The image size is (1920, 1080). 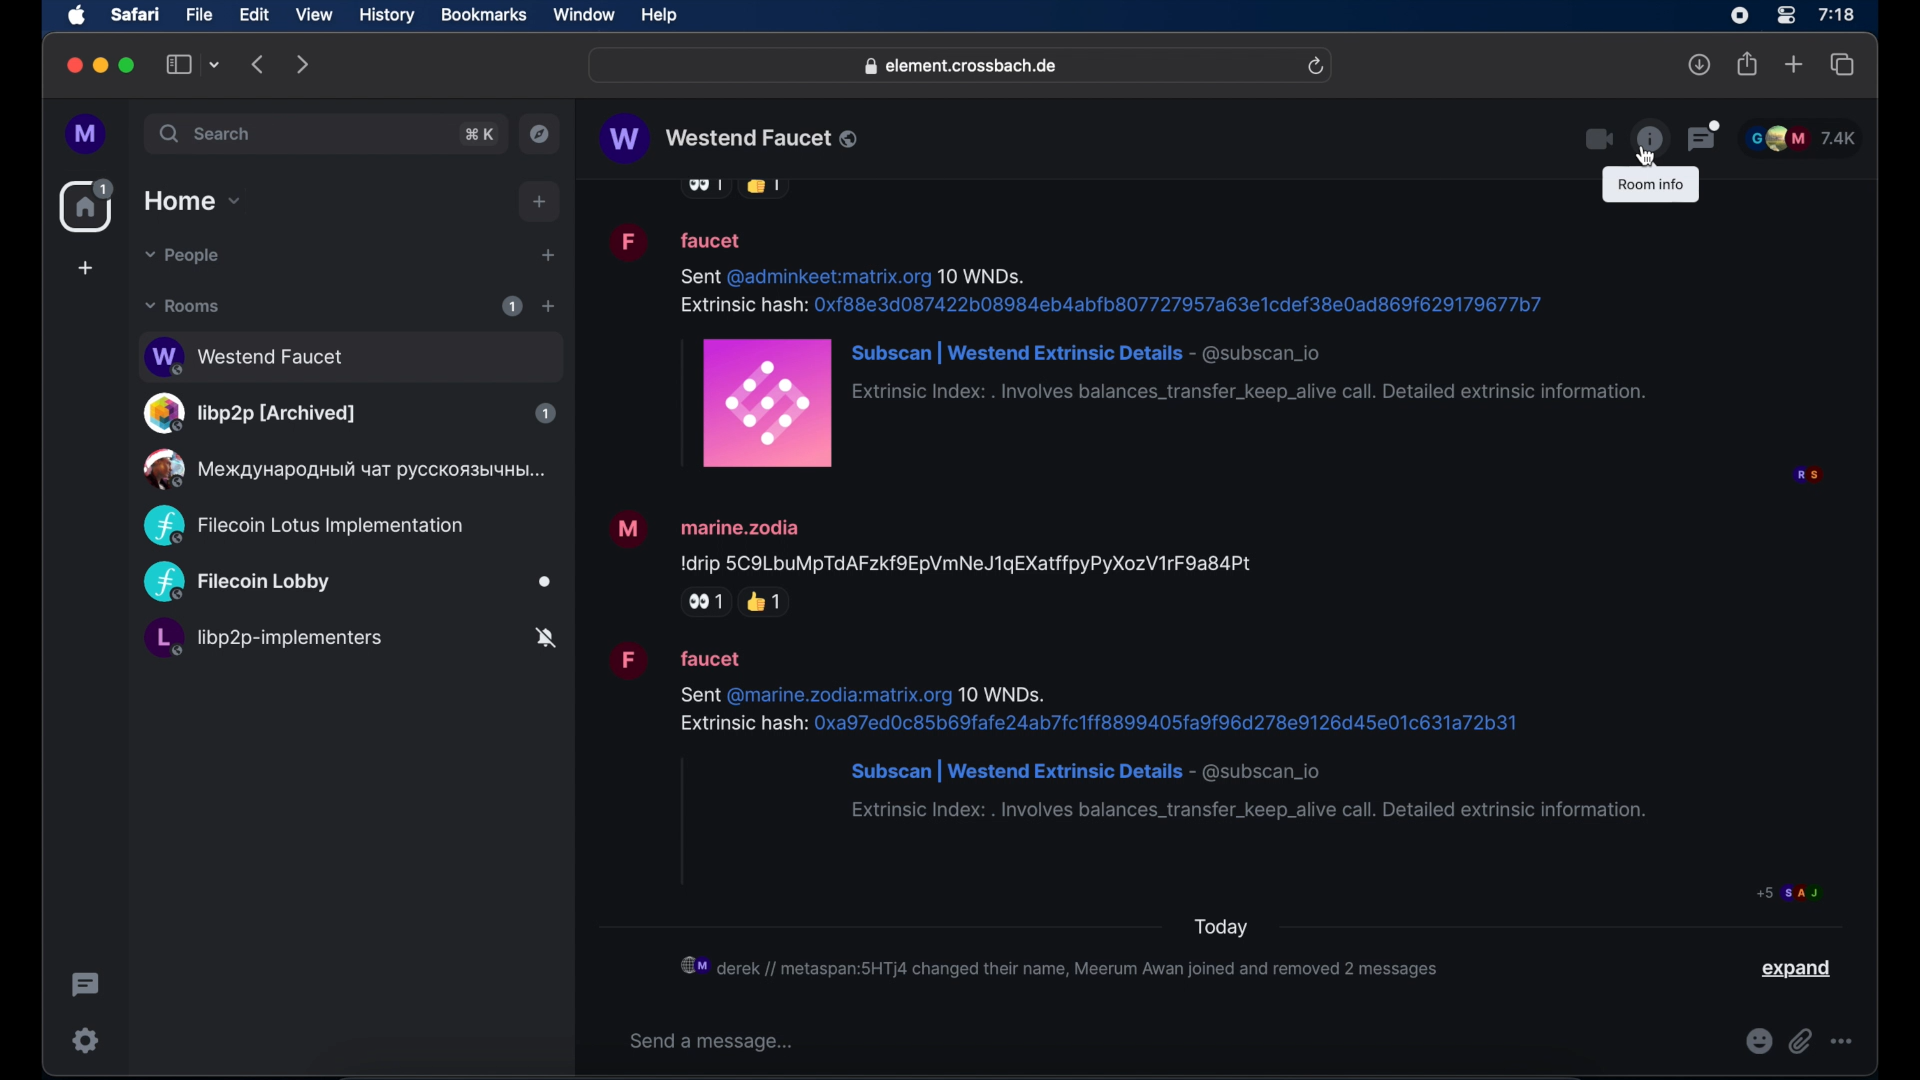 I want to click on obscured icon, so click(x=703, y=189).